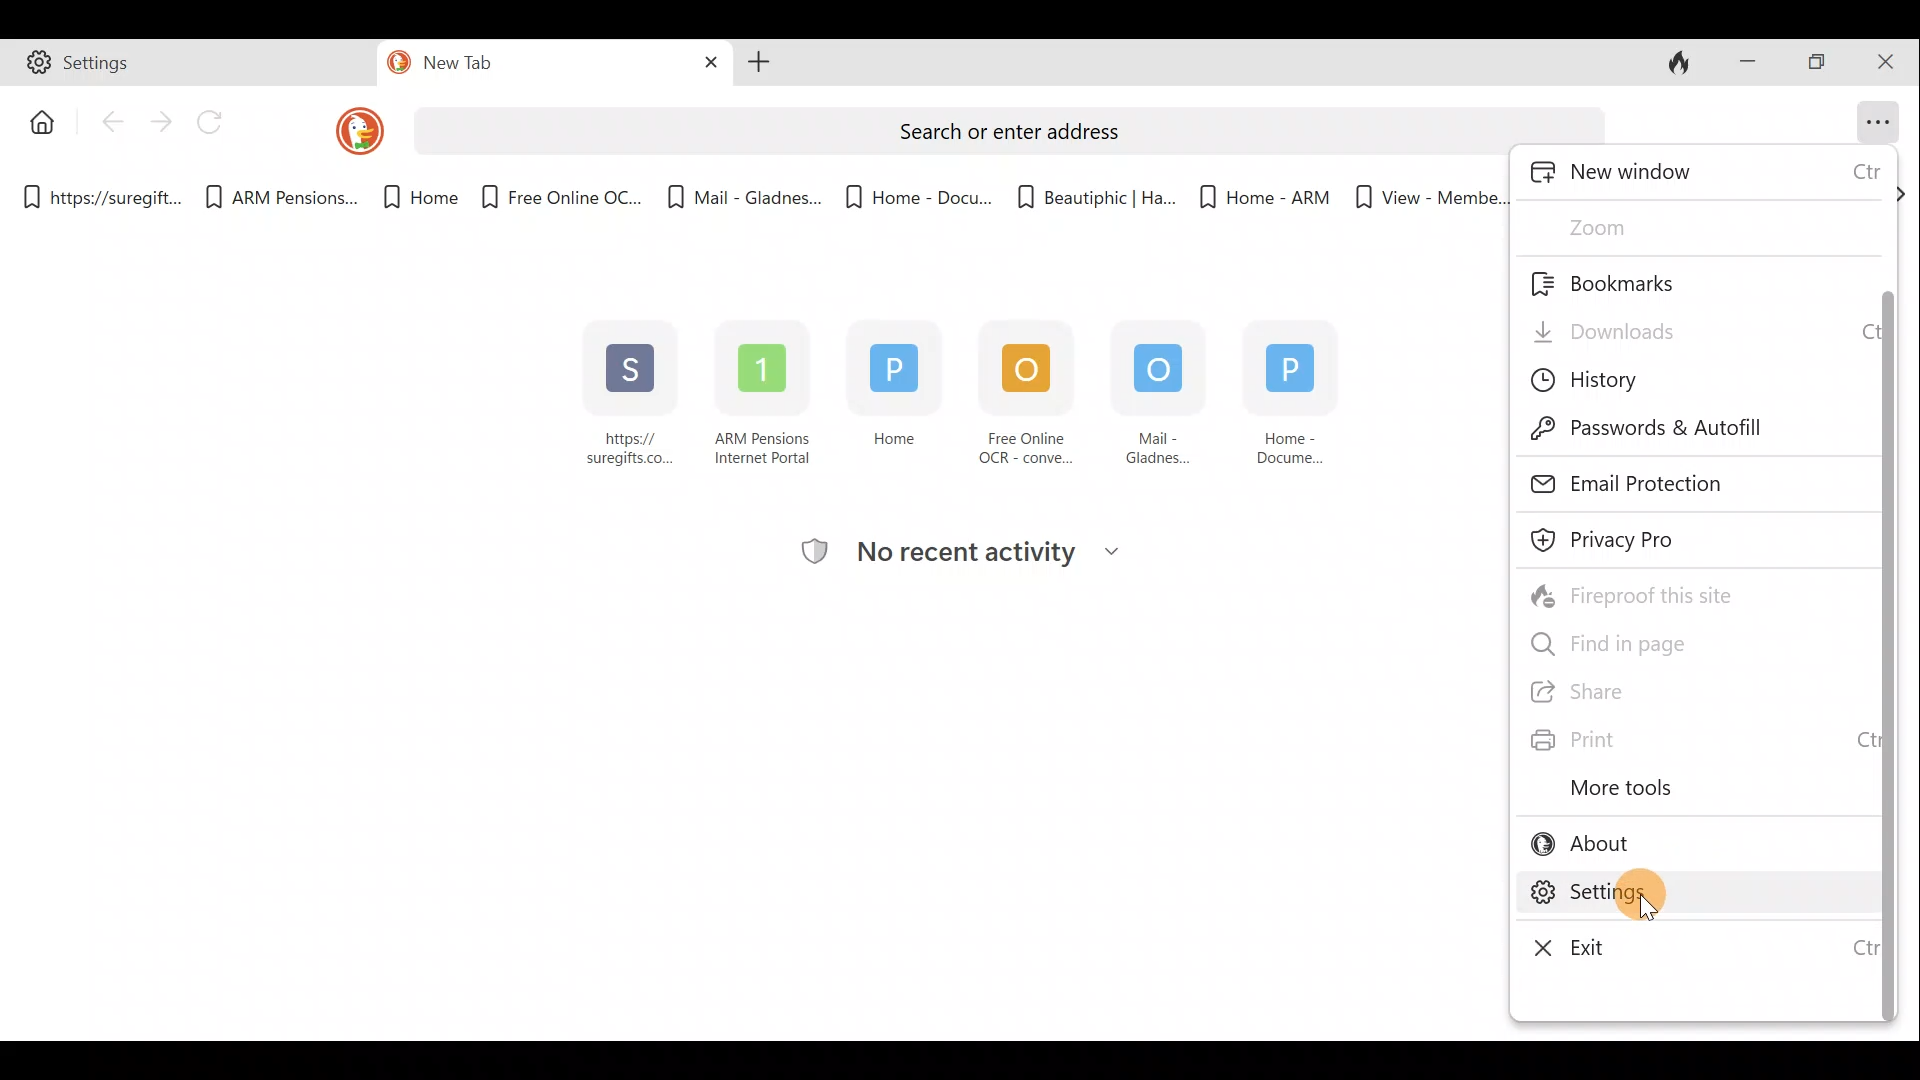  I want to click on About, so click(1595, 846).